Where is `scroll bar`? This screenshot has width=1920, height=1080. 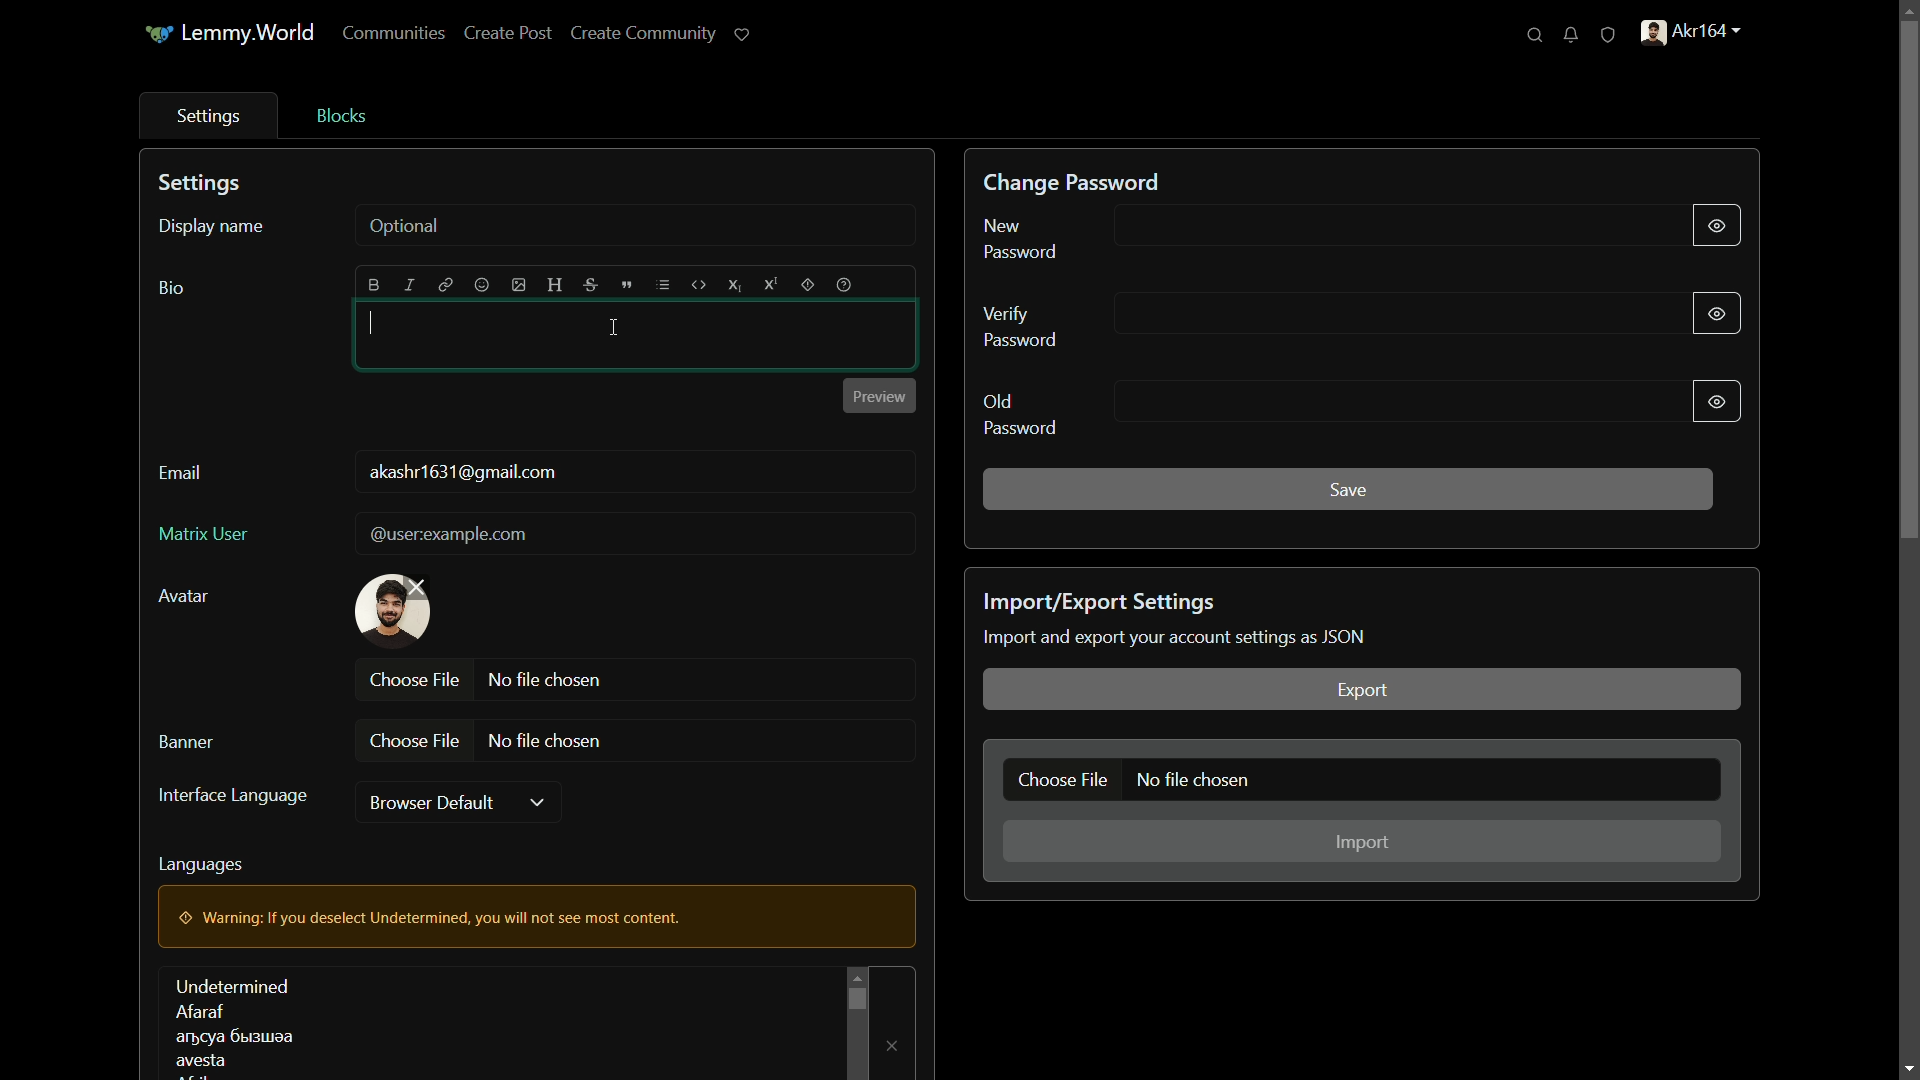 scroll bar is located at coordinates (857, 997).